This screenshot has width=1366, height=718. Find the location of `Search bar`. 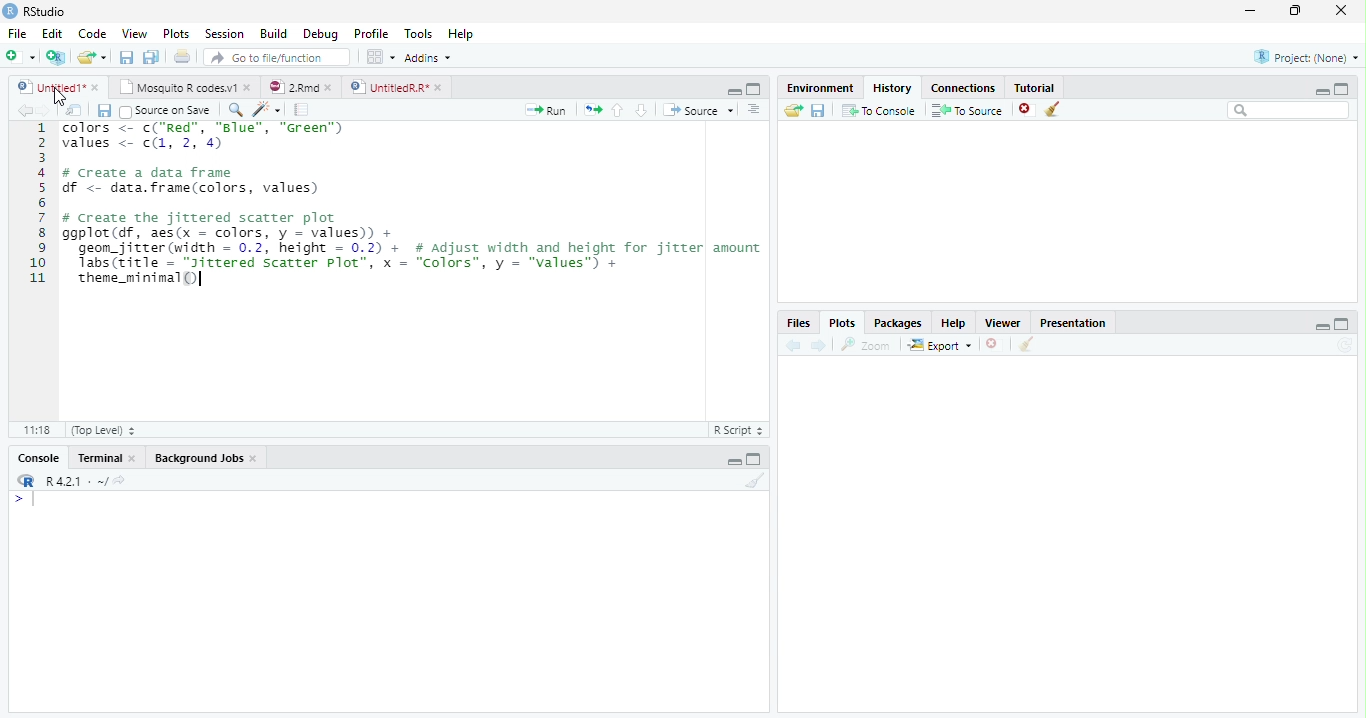

Search bar is located at coordinates (1290, 110).